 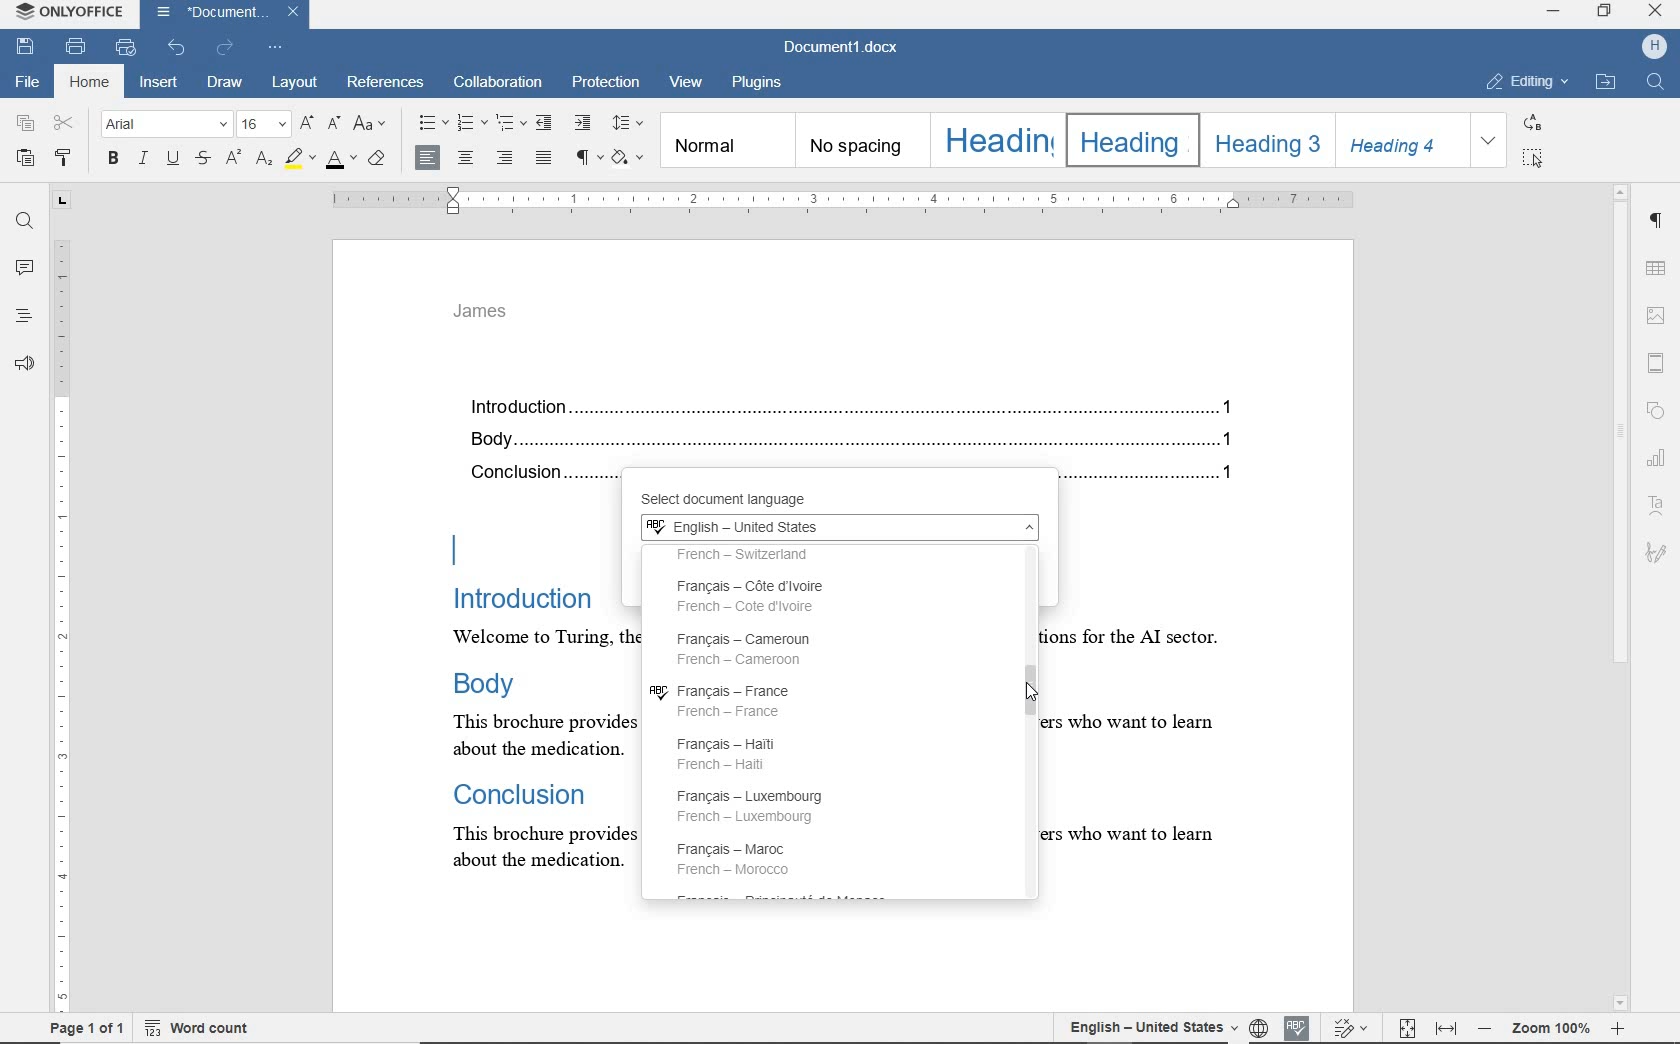 What do you see at coordinates (144, 159) in the screenshot?
I see `italic` at bounding box center [144, 159].